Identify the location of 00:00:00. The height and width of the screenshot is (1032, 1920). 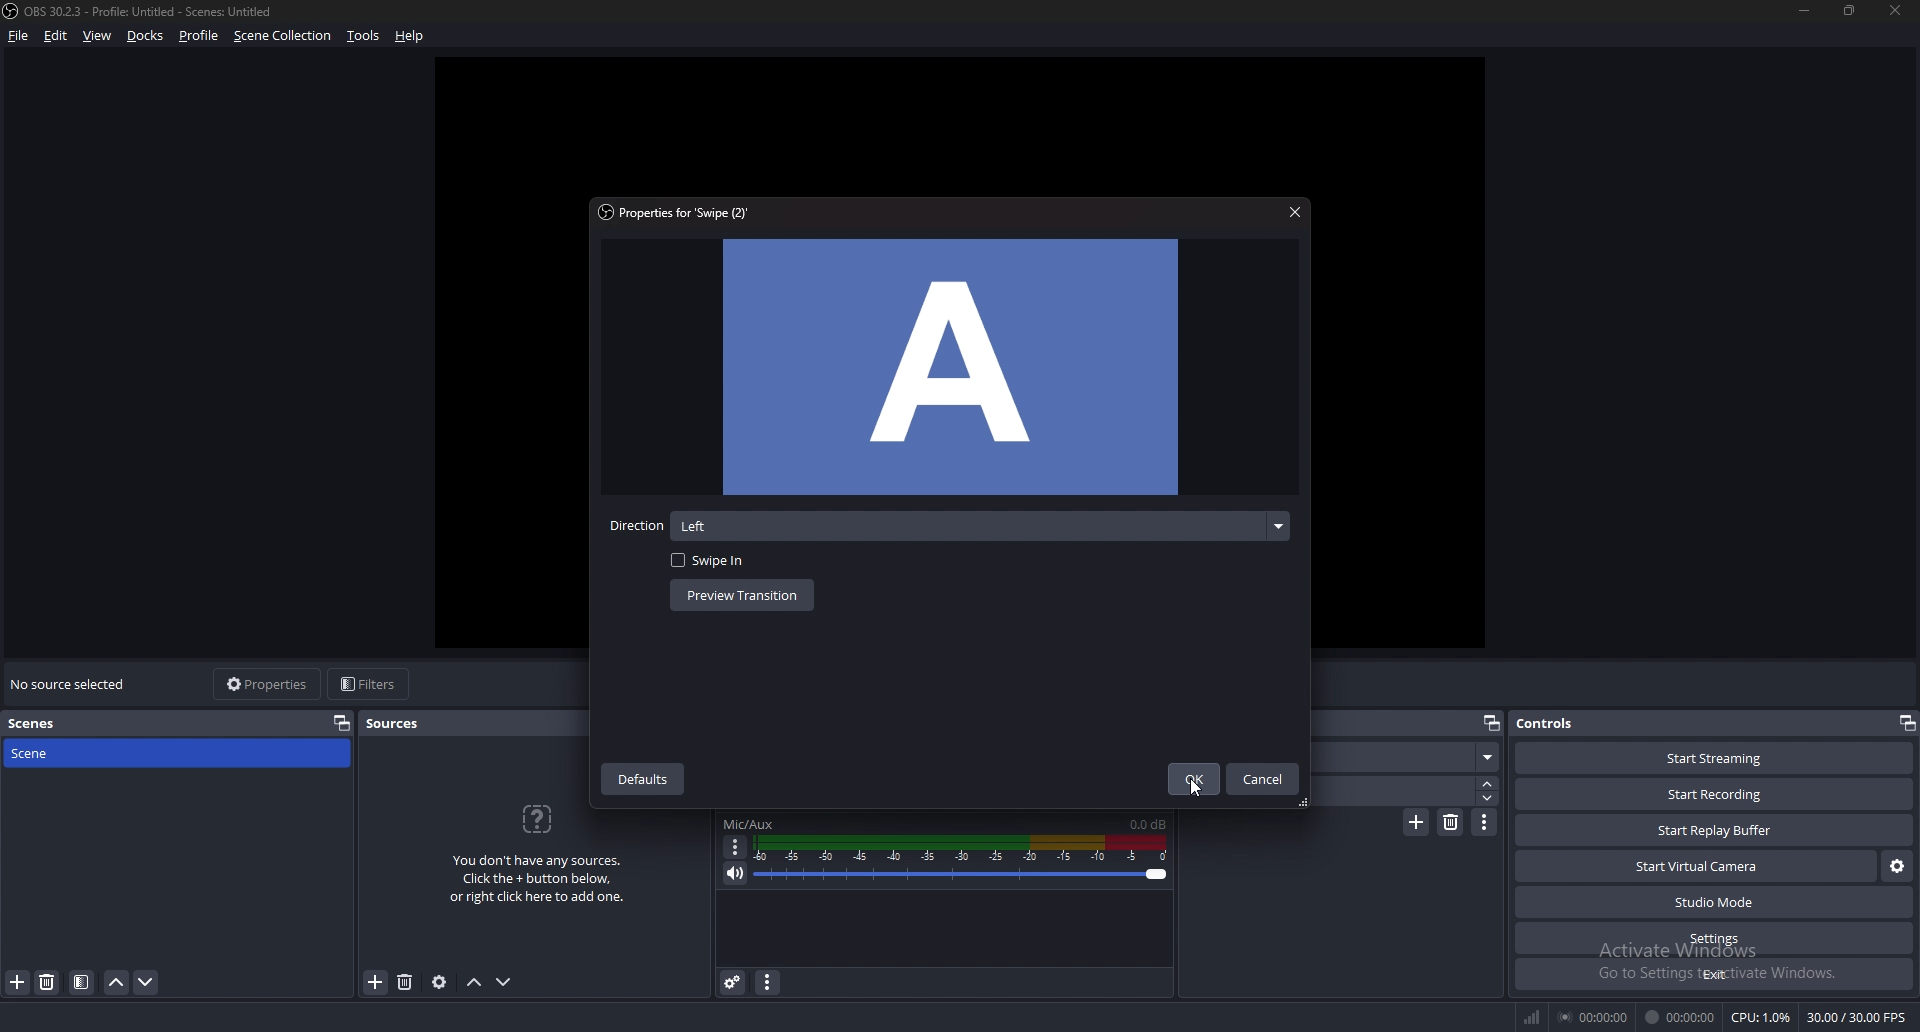
(1594, 1018).